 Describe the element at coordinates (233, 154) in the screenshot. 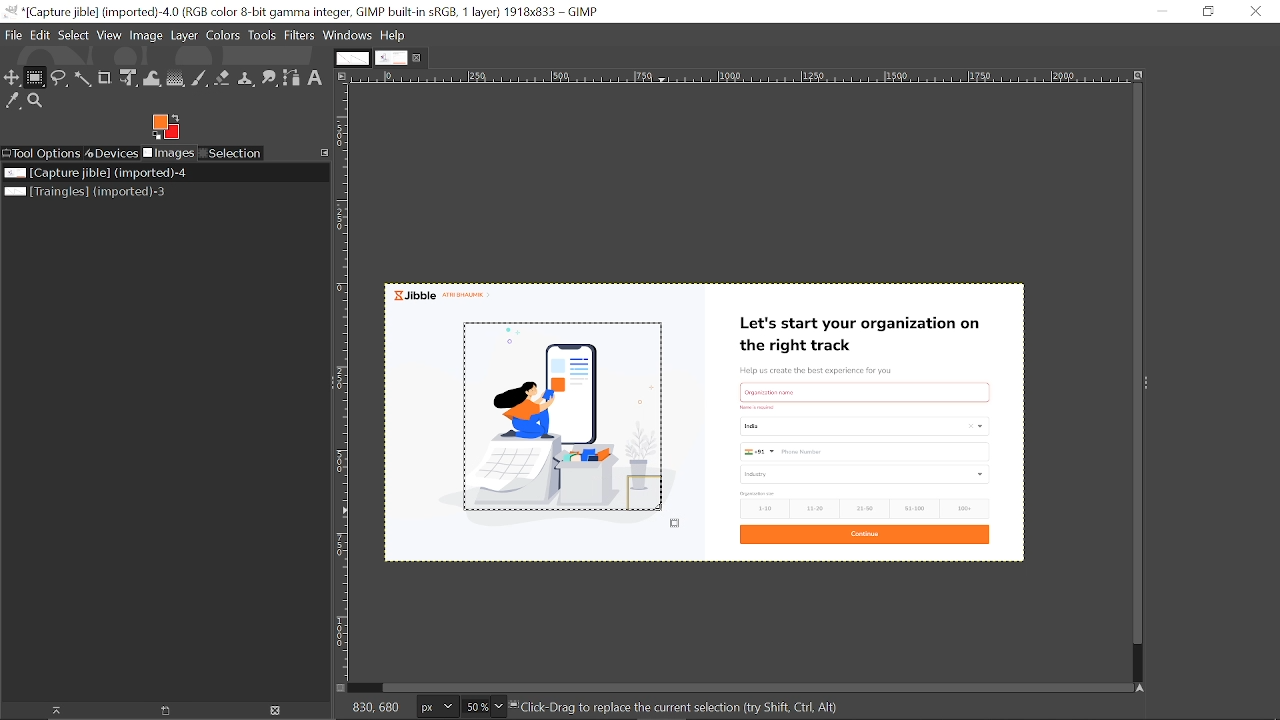

I see `Selection` at that location.